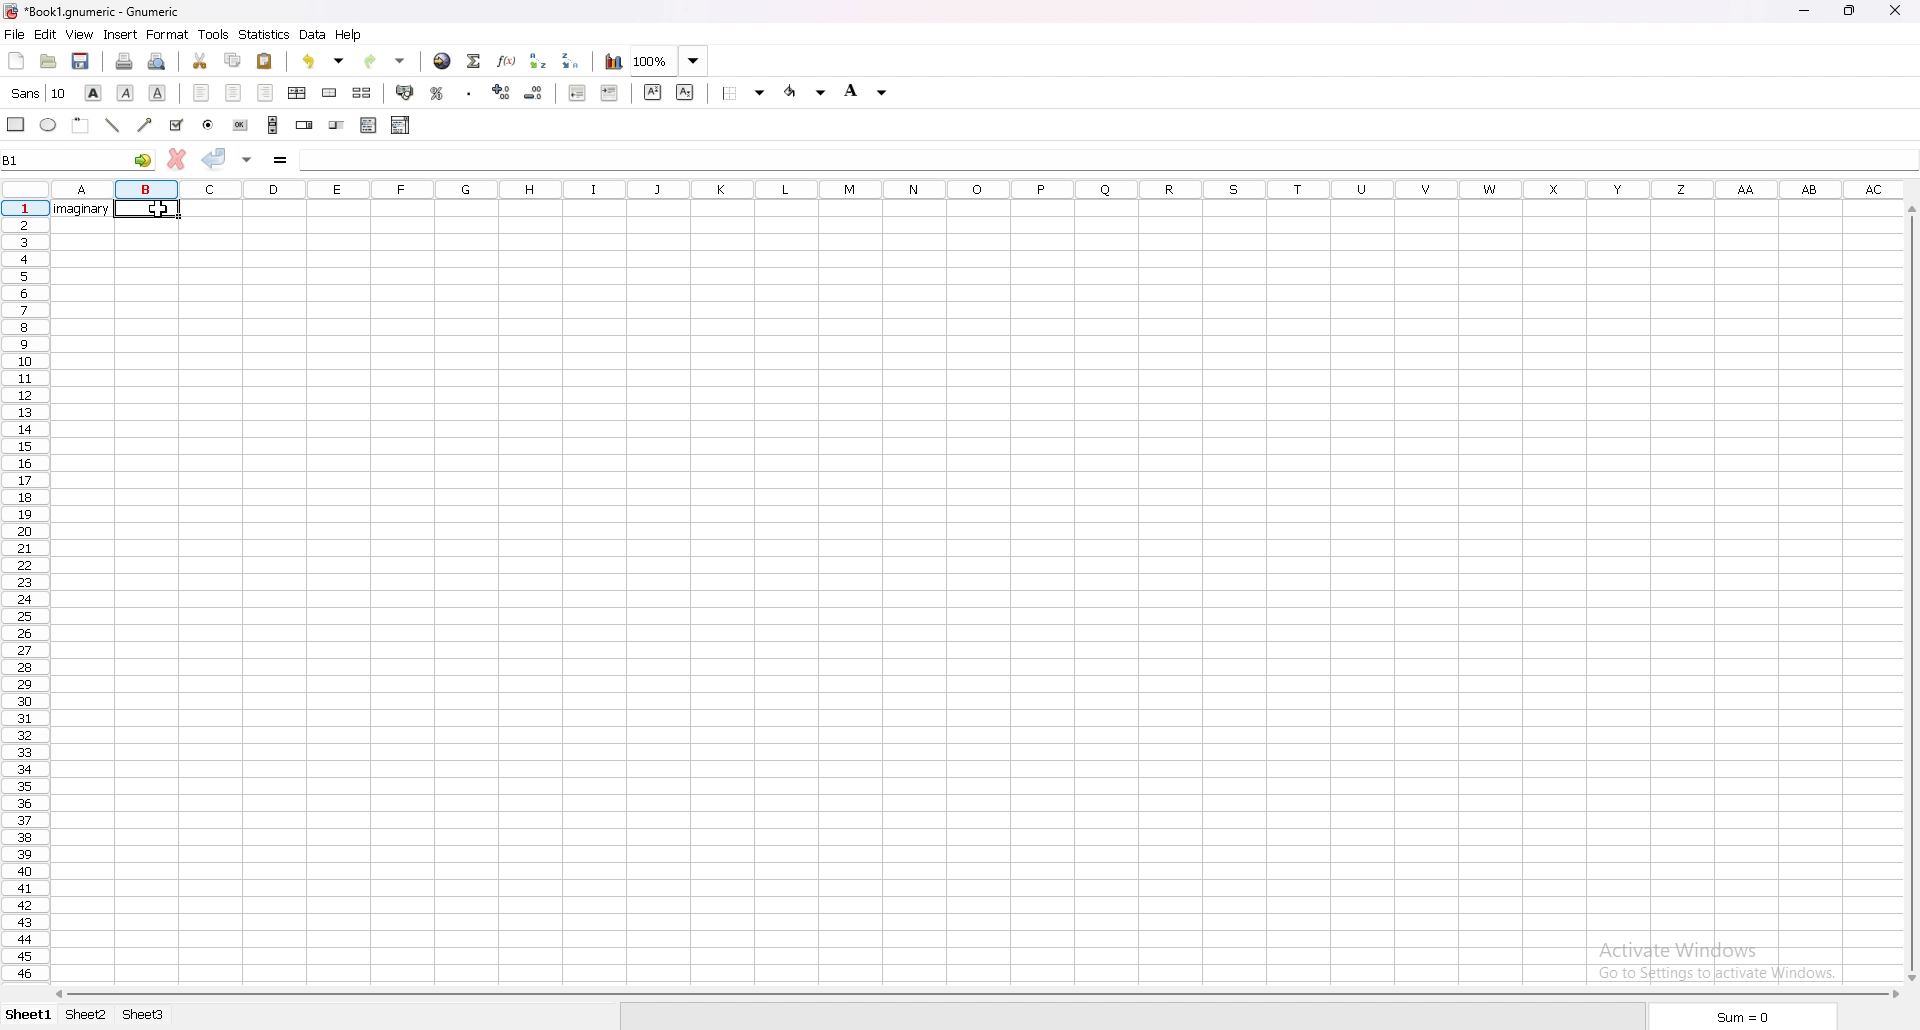 The image size is (1920, 1030). I want to click on right align, so click(266, 92).